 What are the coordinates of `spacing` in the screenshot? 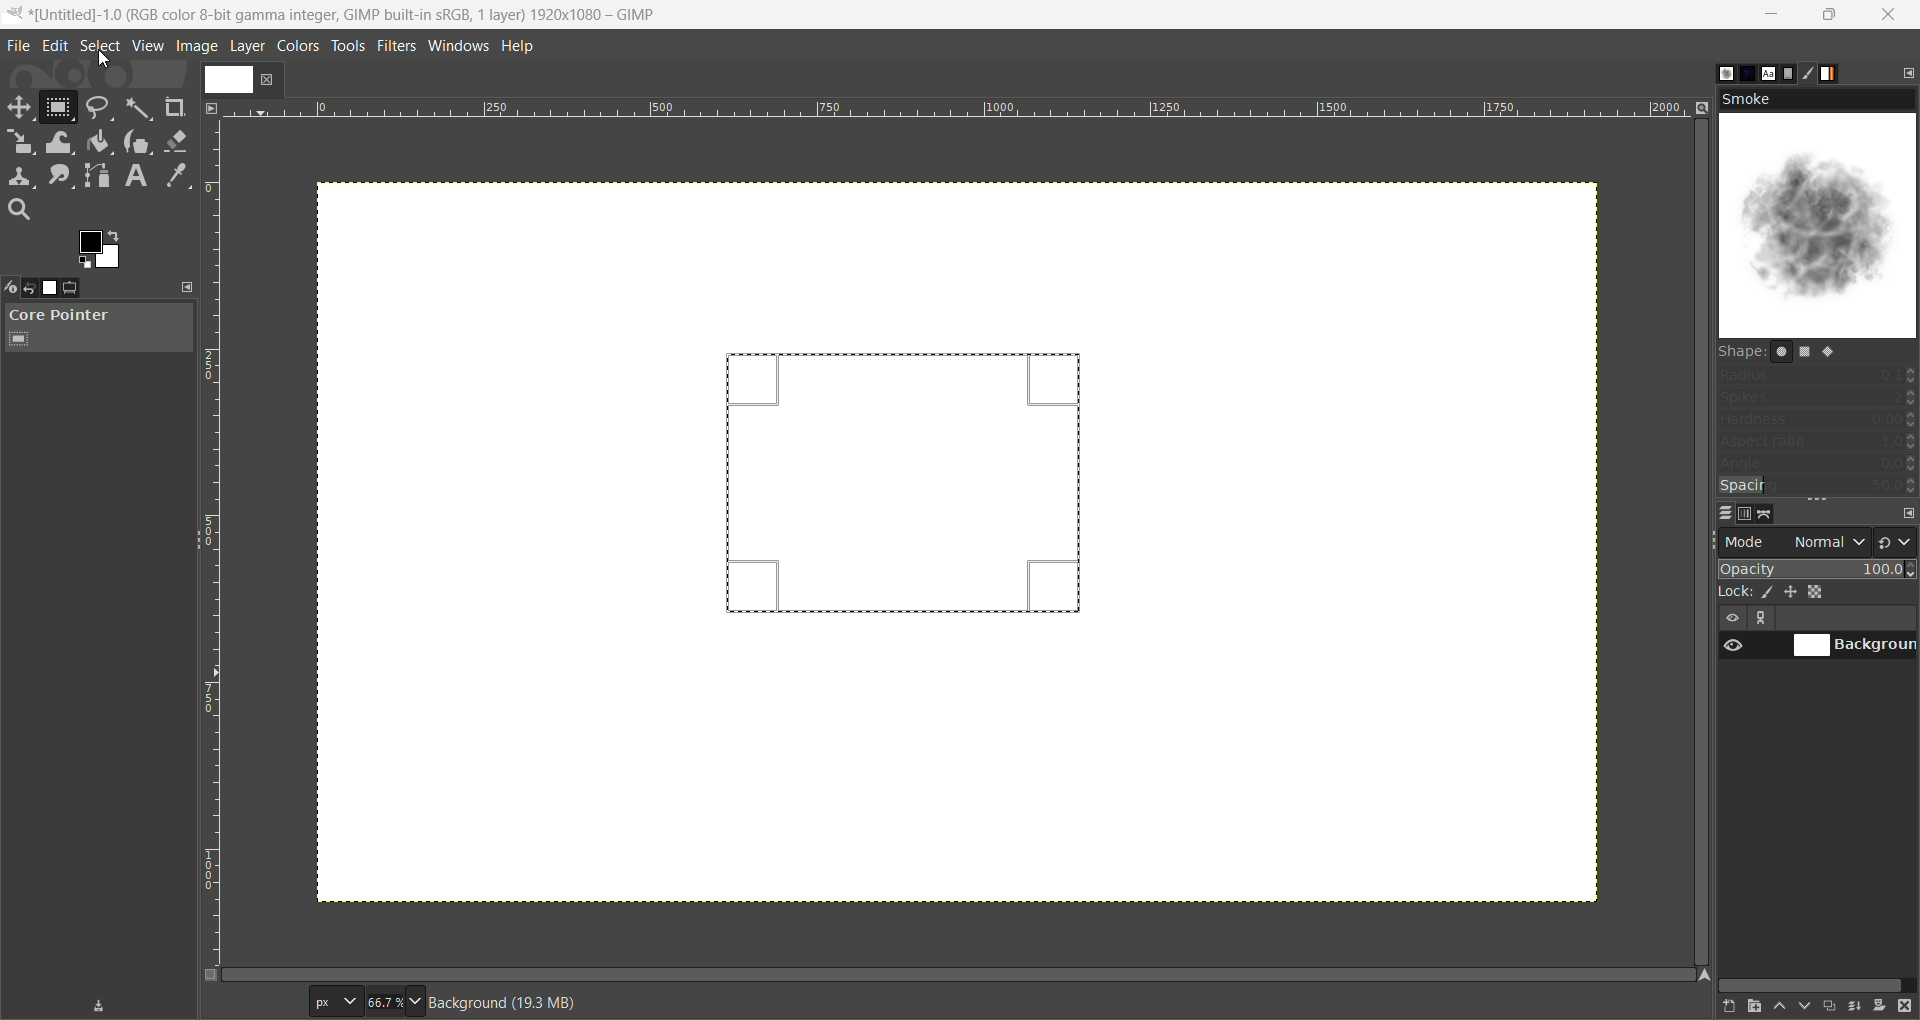 It's located at (1818, 488).